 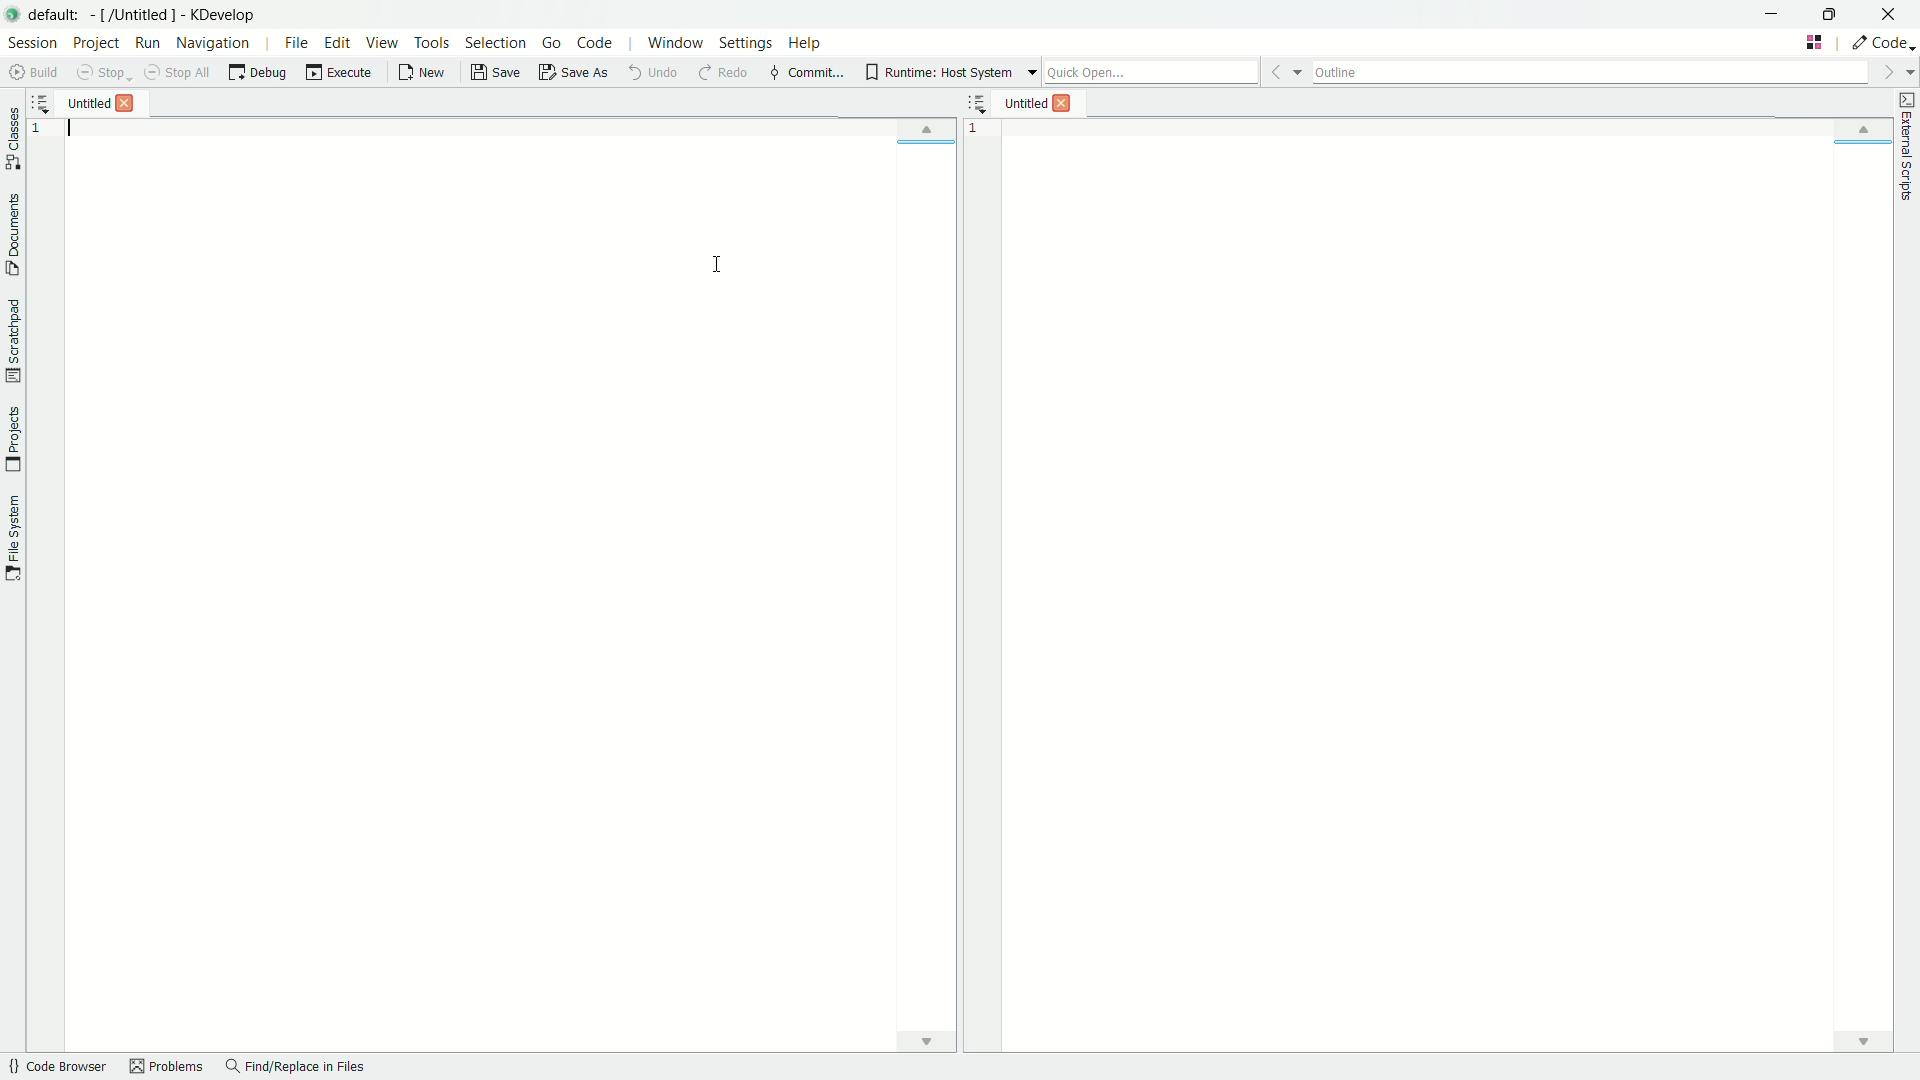 What do you see at coordinates (102, 71) in the screenshot?
I see `stop` at bounding box center [102, 71].